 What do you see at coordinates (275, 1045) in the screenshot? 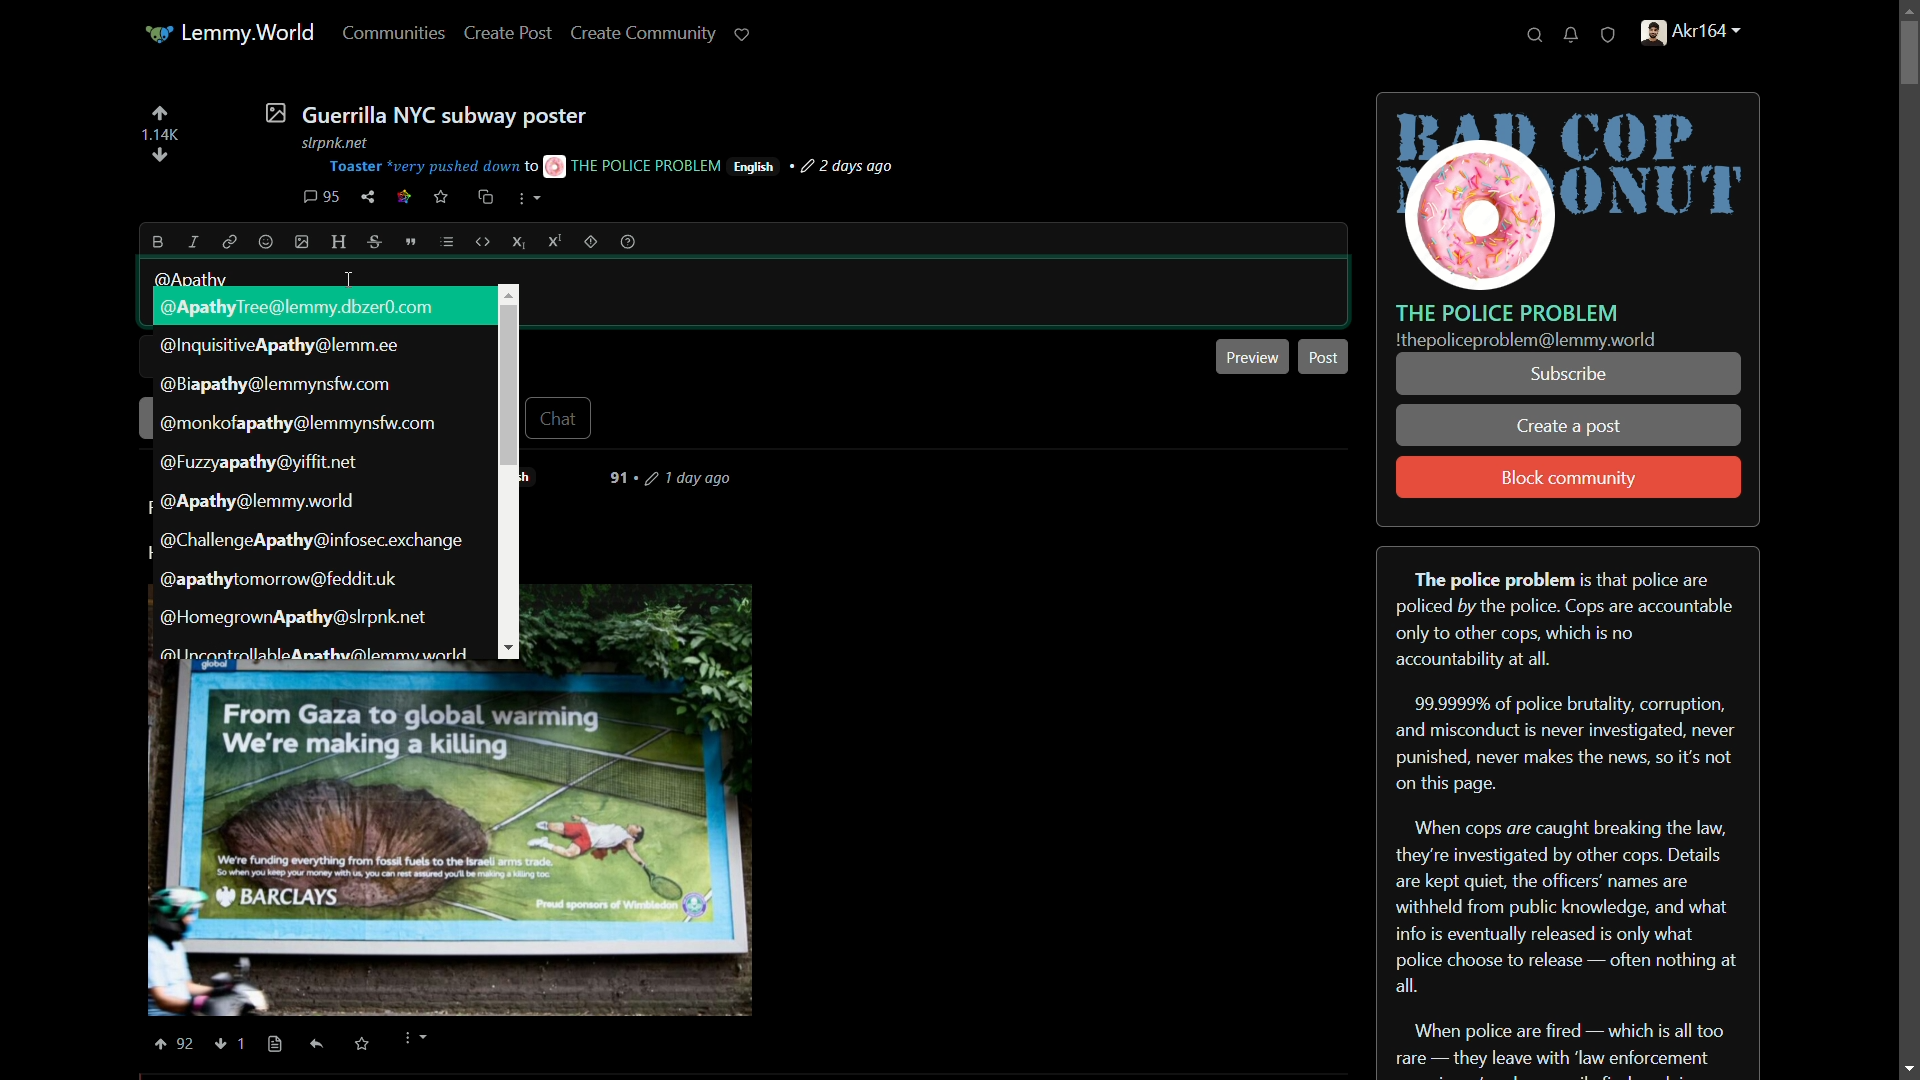
I see `` at bounding box center [275, 1045].